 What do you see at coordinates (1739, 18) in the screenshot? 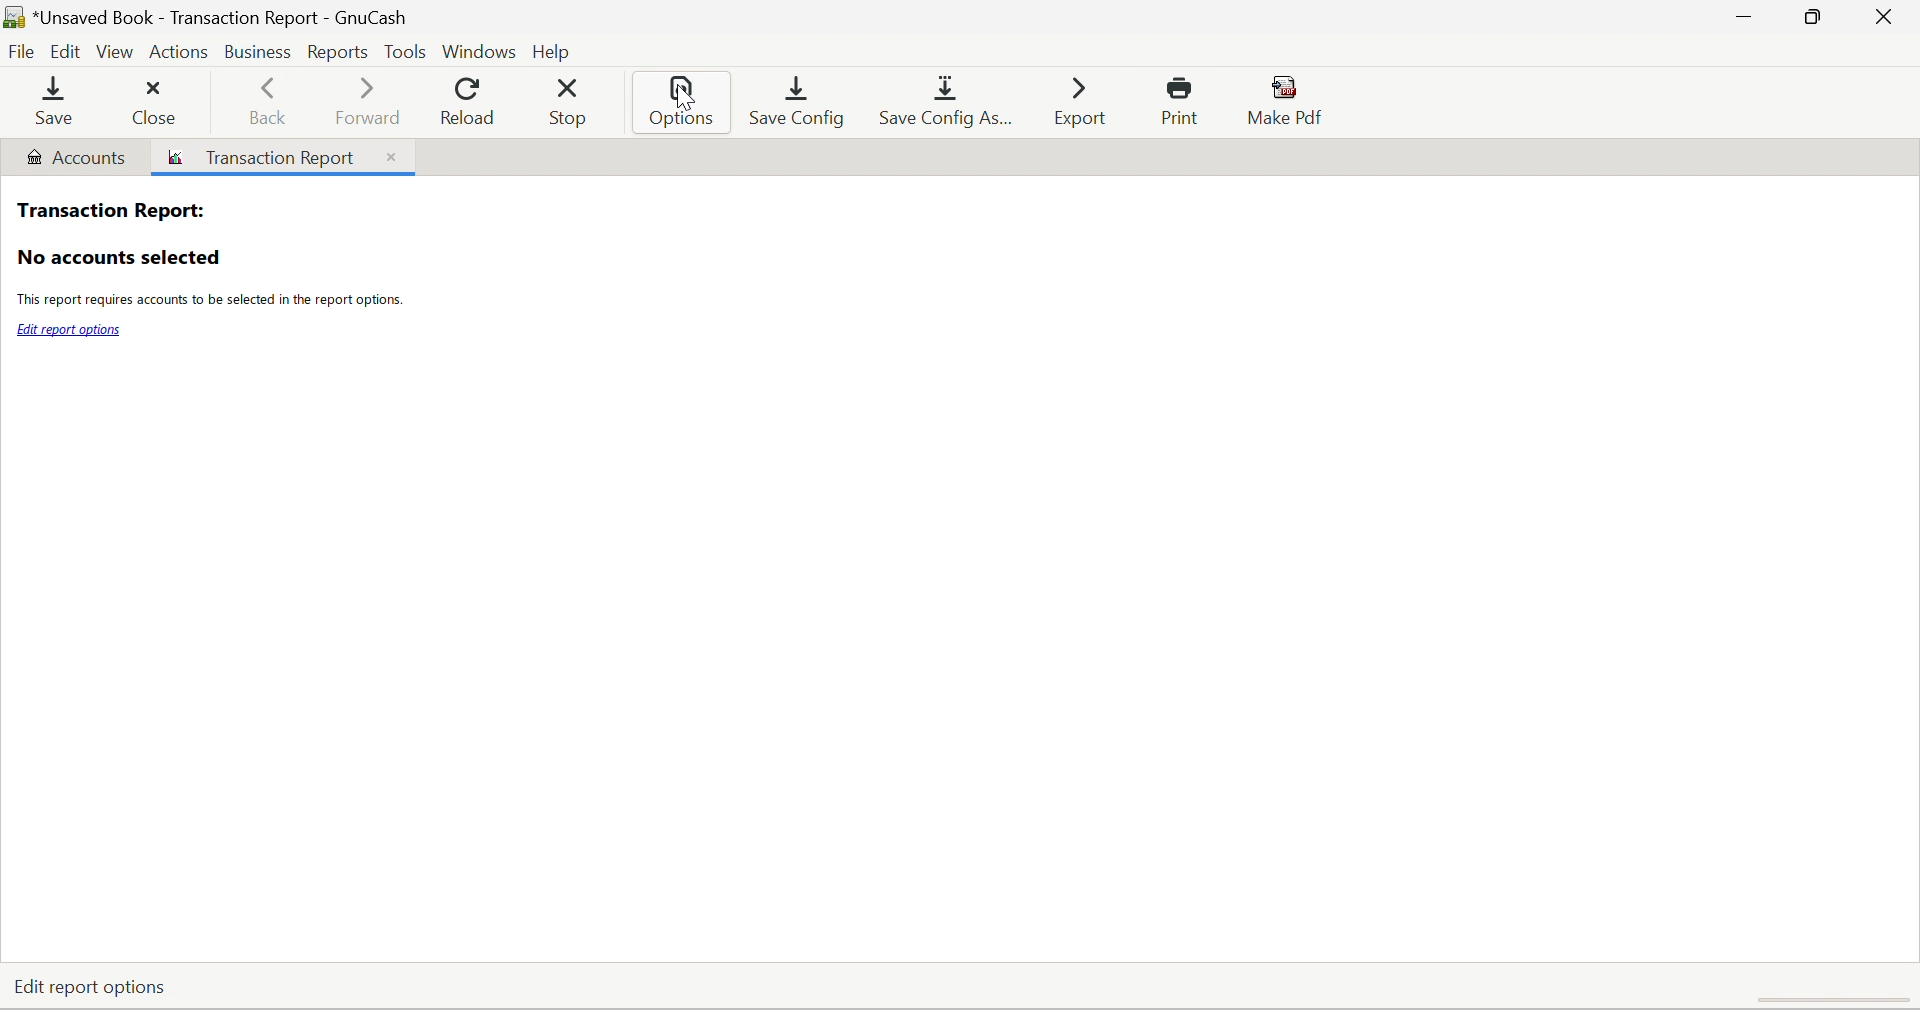
I see `Minimize` at bounding box center [1739, 18].